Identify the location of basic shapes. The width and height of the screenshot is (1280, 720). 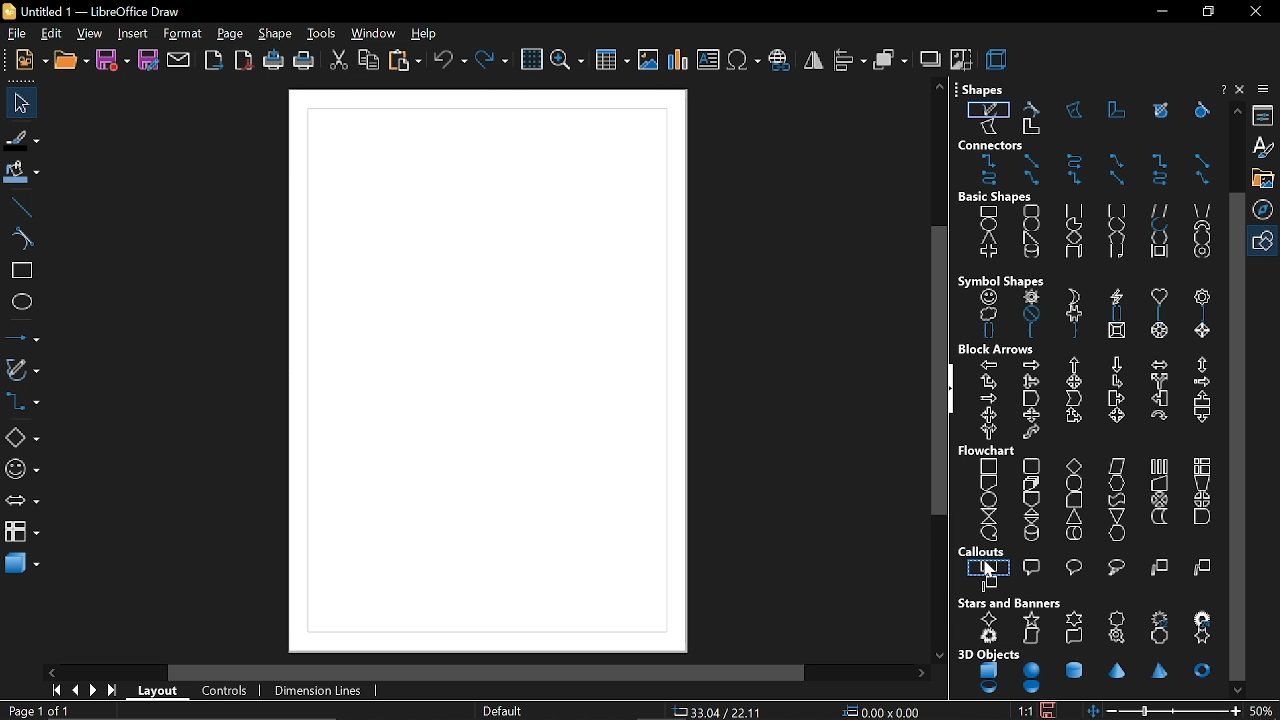
(996, 198).